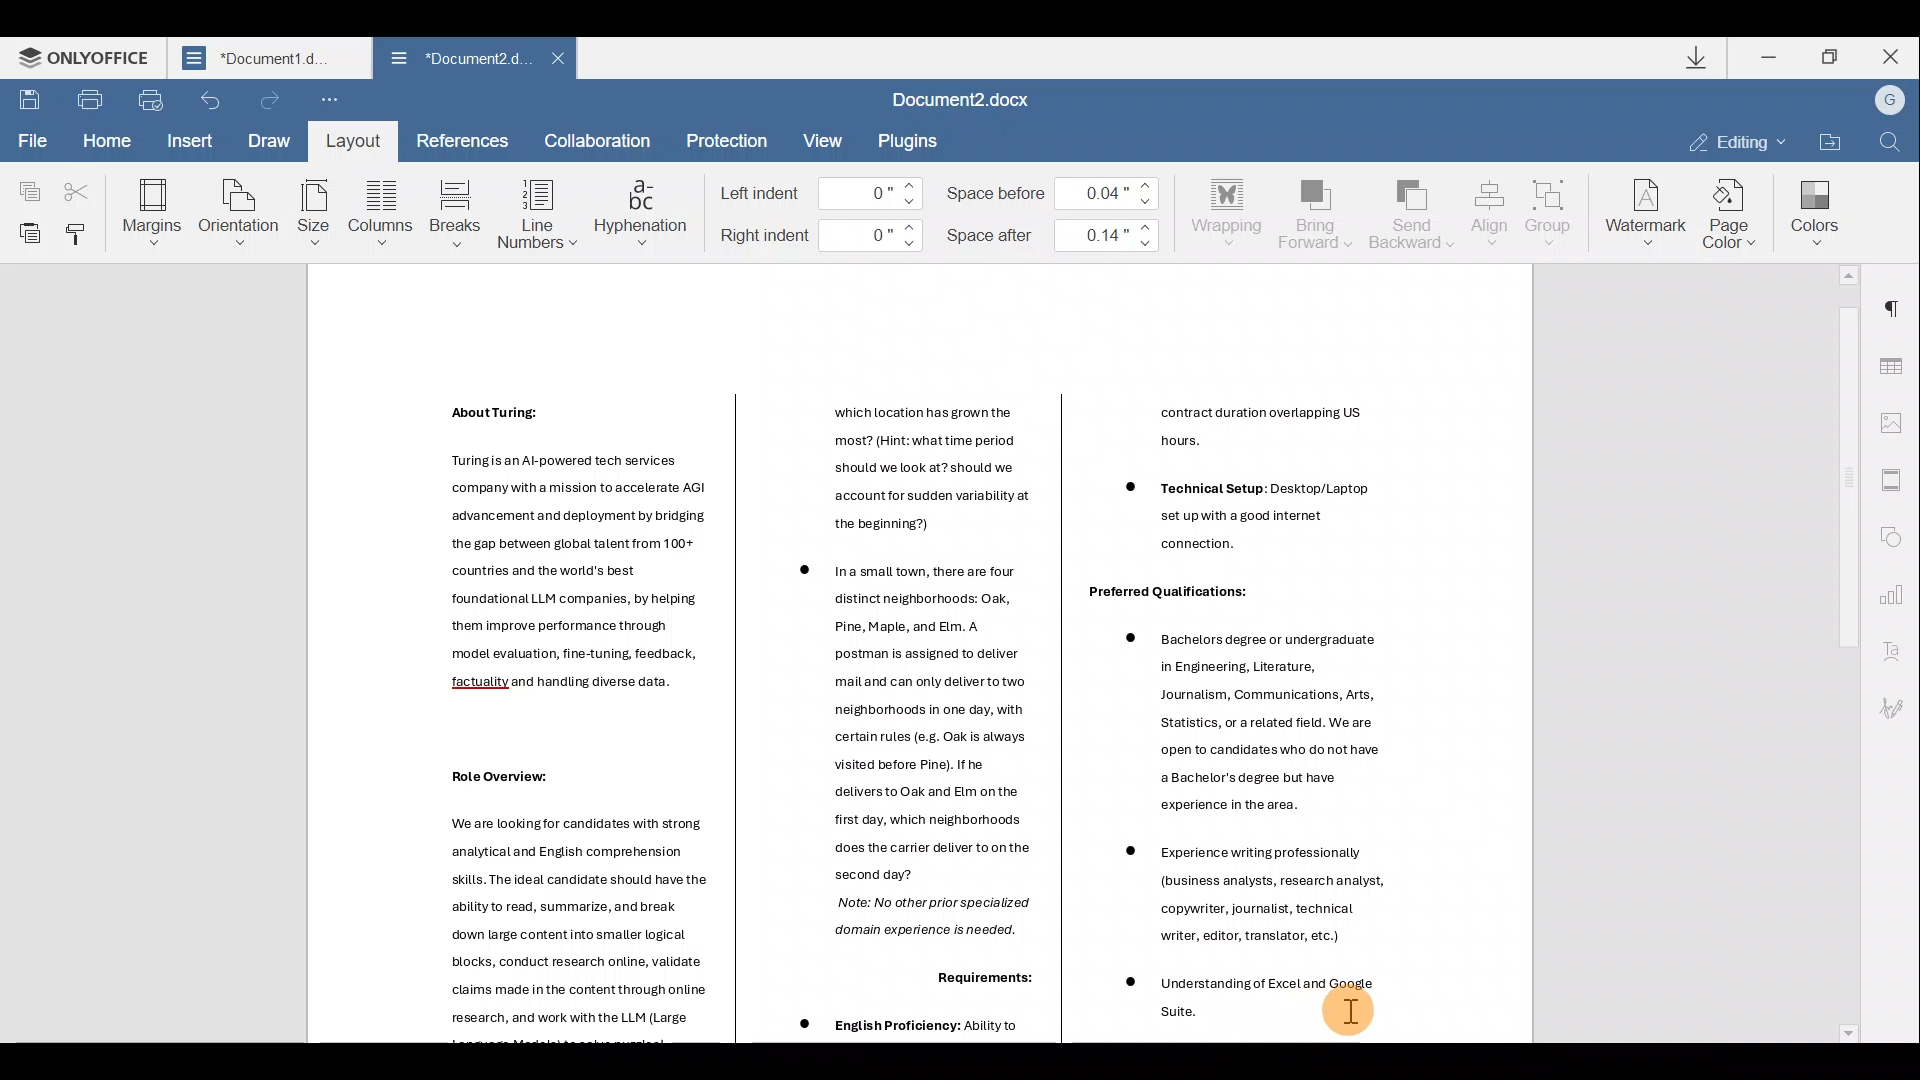 This screenshot has width=1920, height=1080. Describe the element at coordinates (1490, 211) in the screenshot. I see `Align` at that location.